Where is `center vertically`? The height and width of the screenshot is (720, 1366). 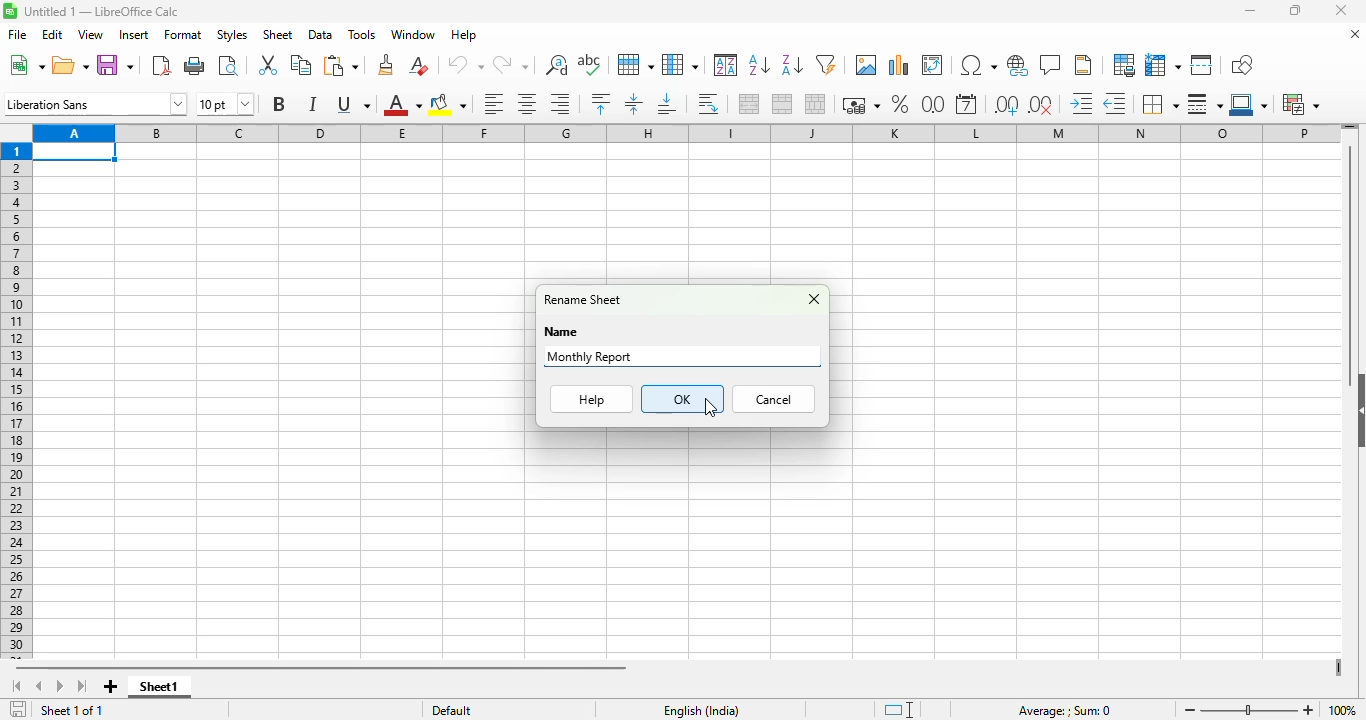
center vertically is located at coordinates (633, 104).